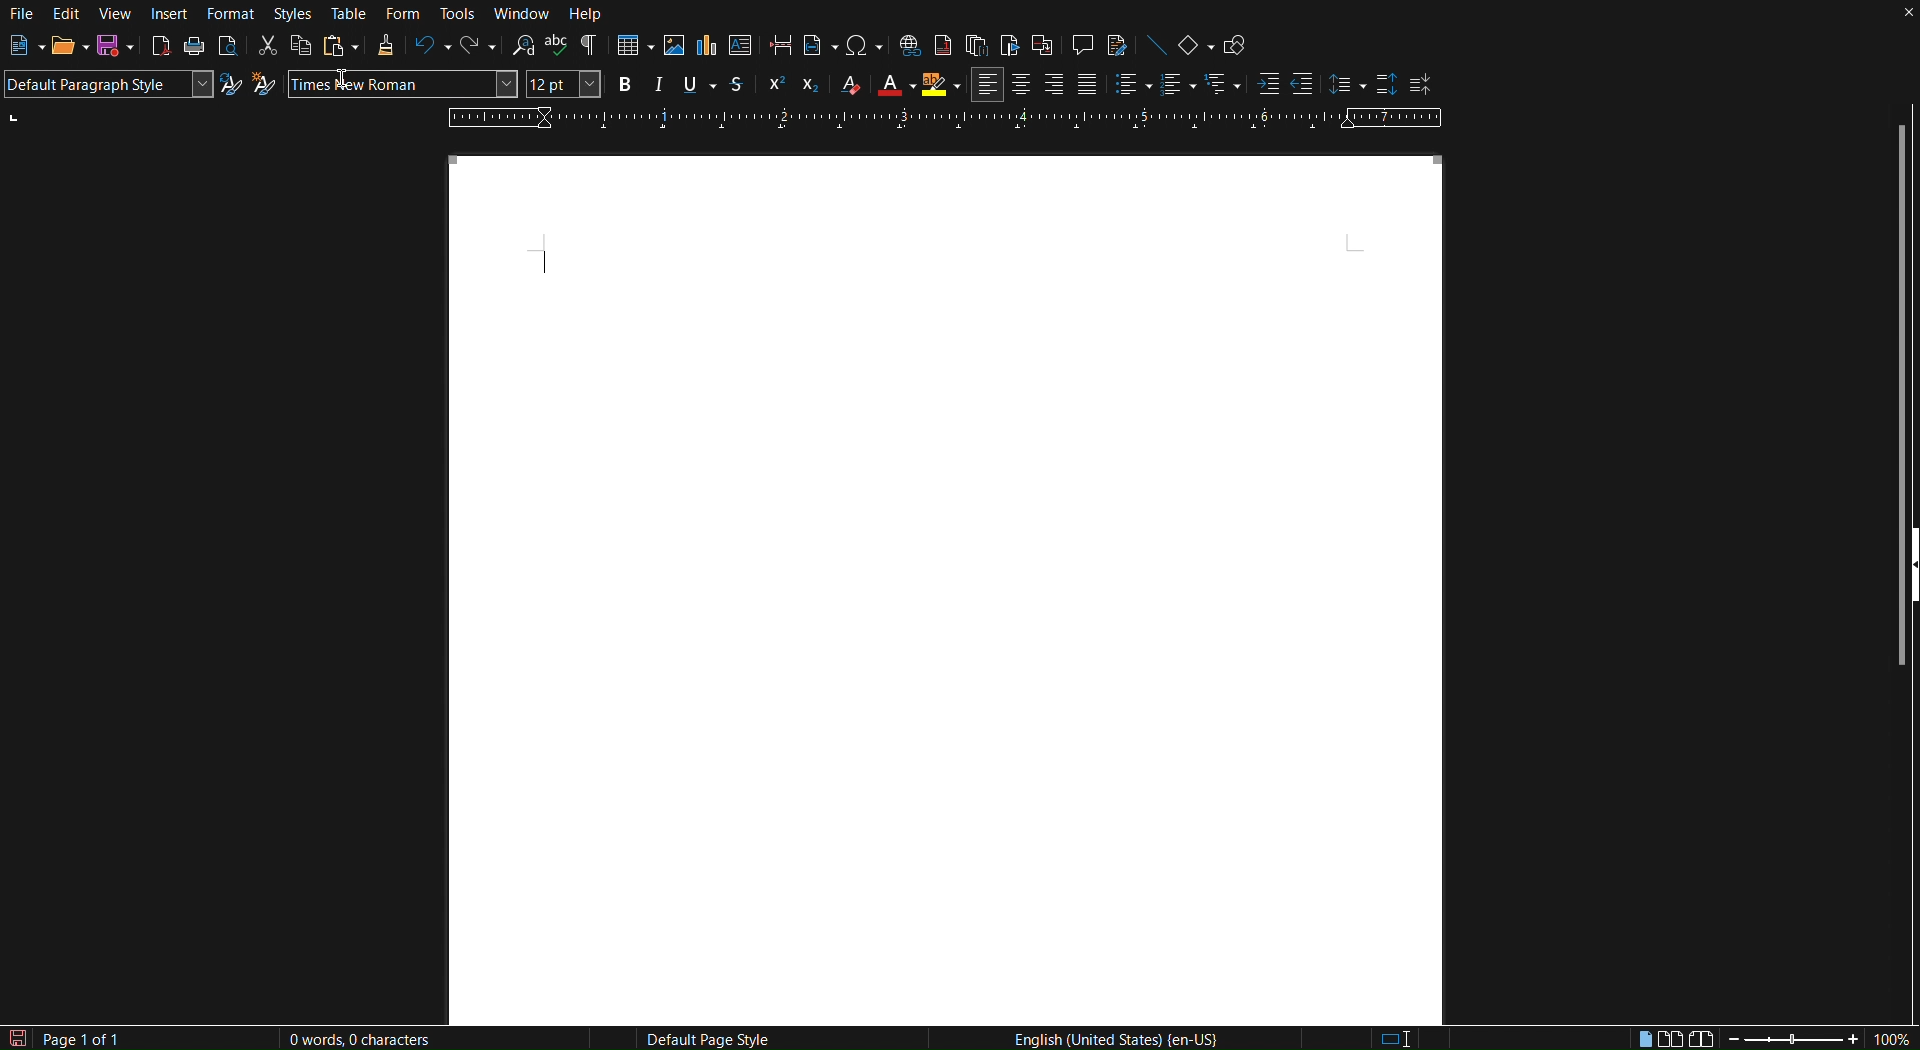 Image resolution: width=1920 pixels, height=1050 pixels. Describe the element at coordinates (459, 14) in the screenshot. I see `Tools` at that location.